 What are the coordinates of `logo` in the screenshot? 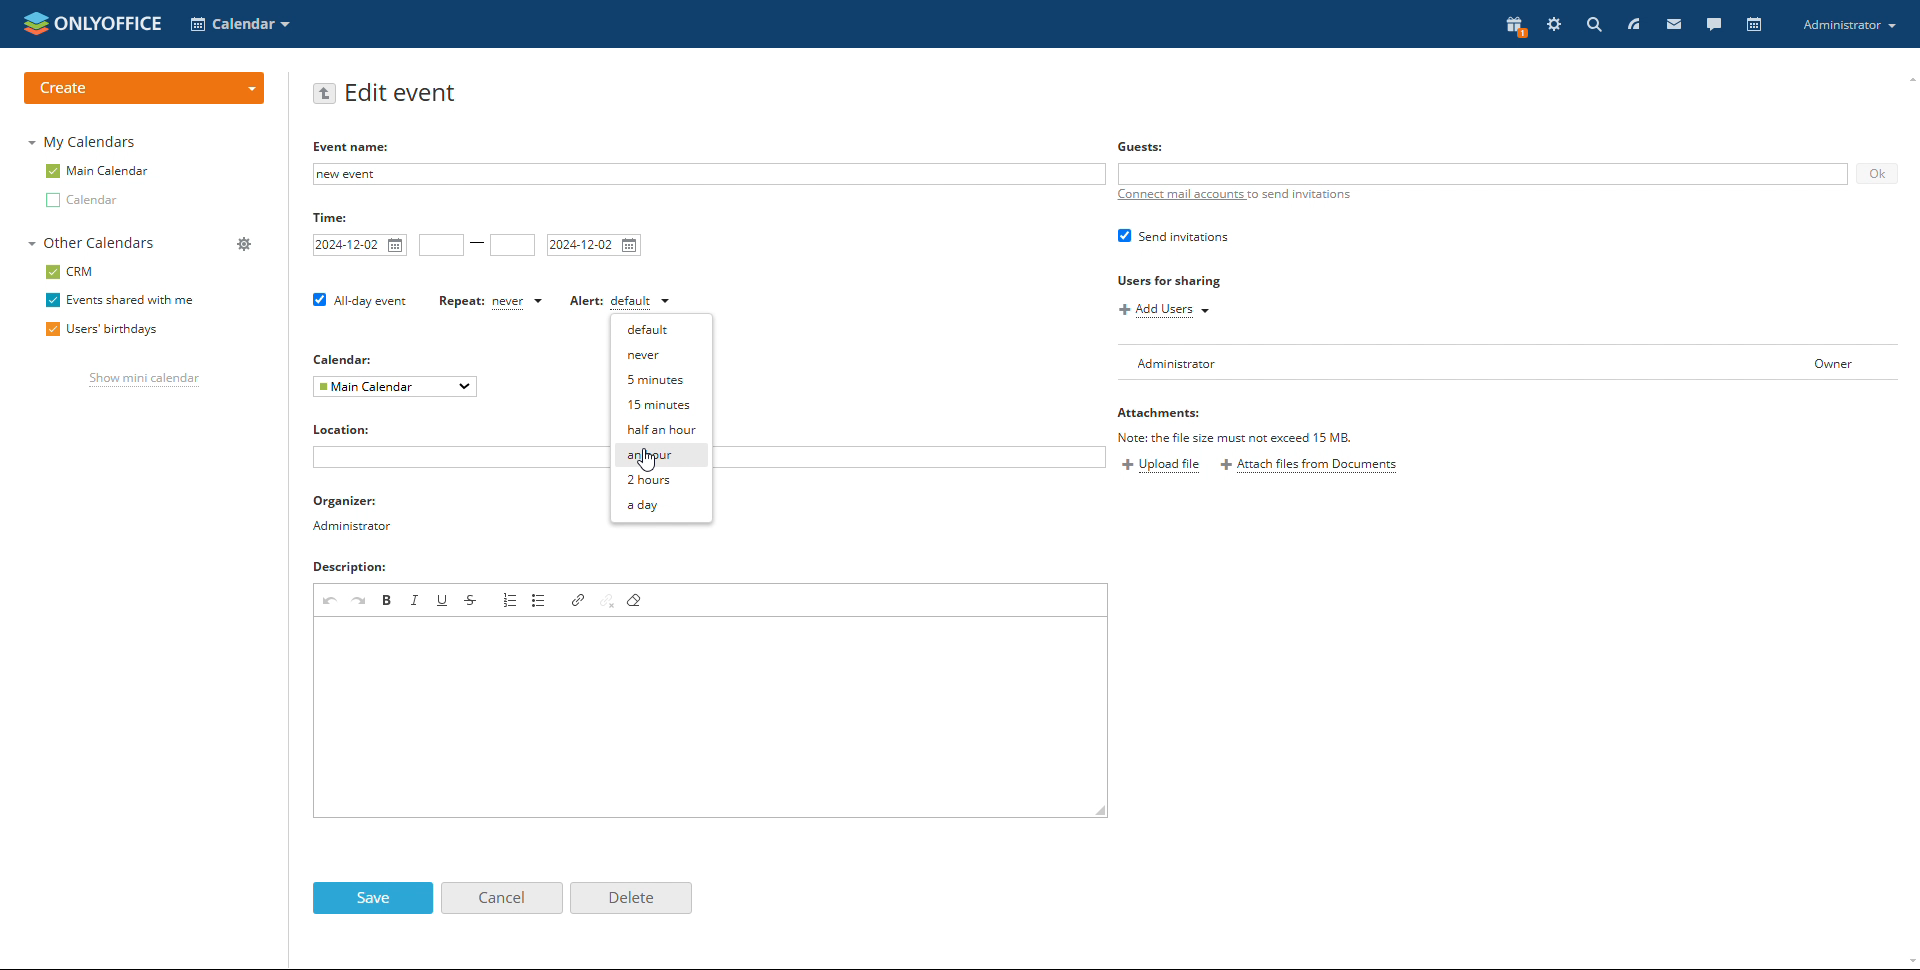 It's located at (92, 24).